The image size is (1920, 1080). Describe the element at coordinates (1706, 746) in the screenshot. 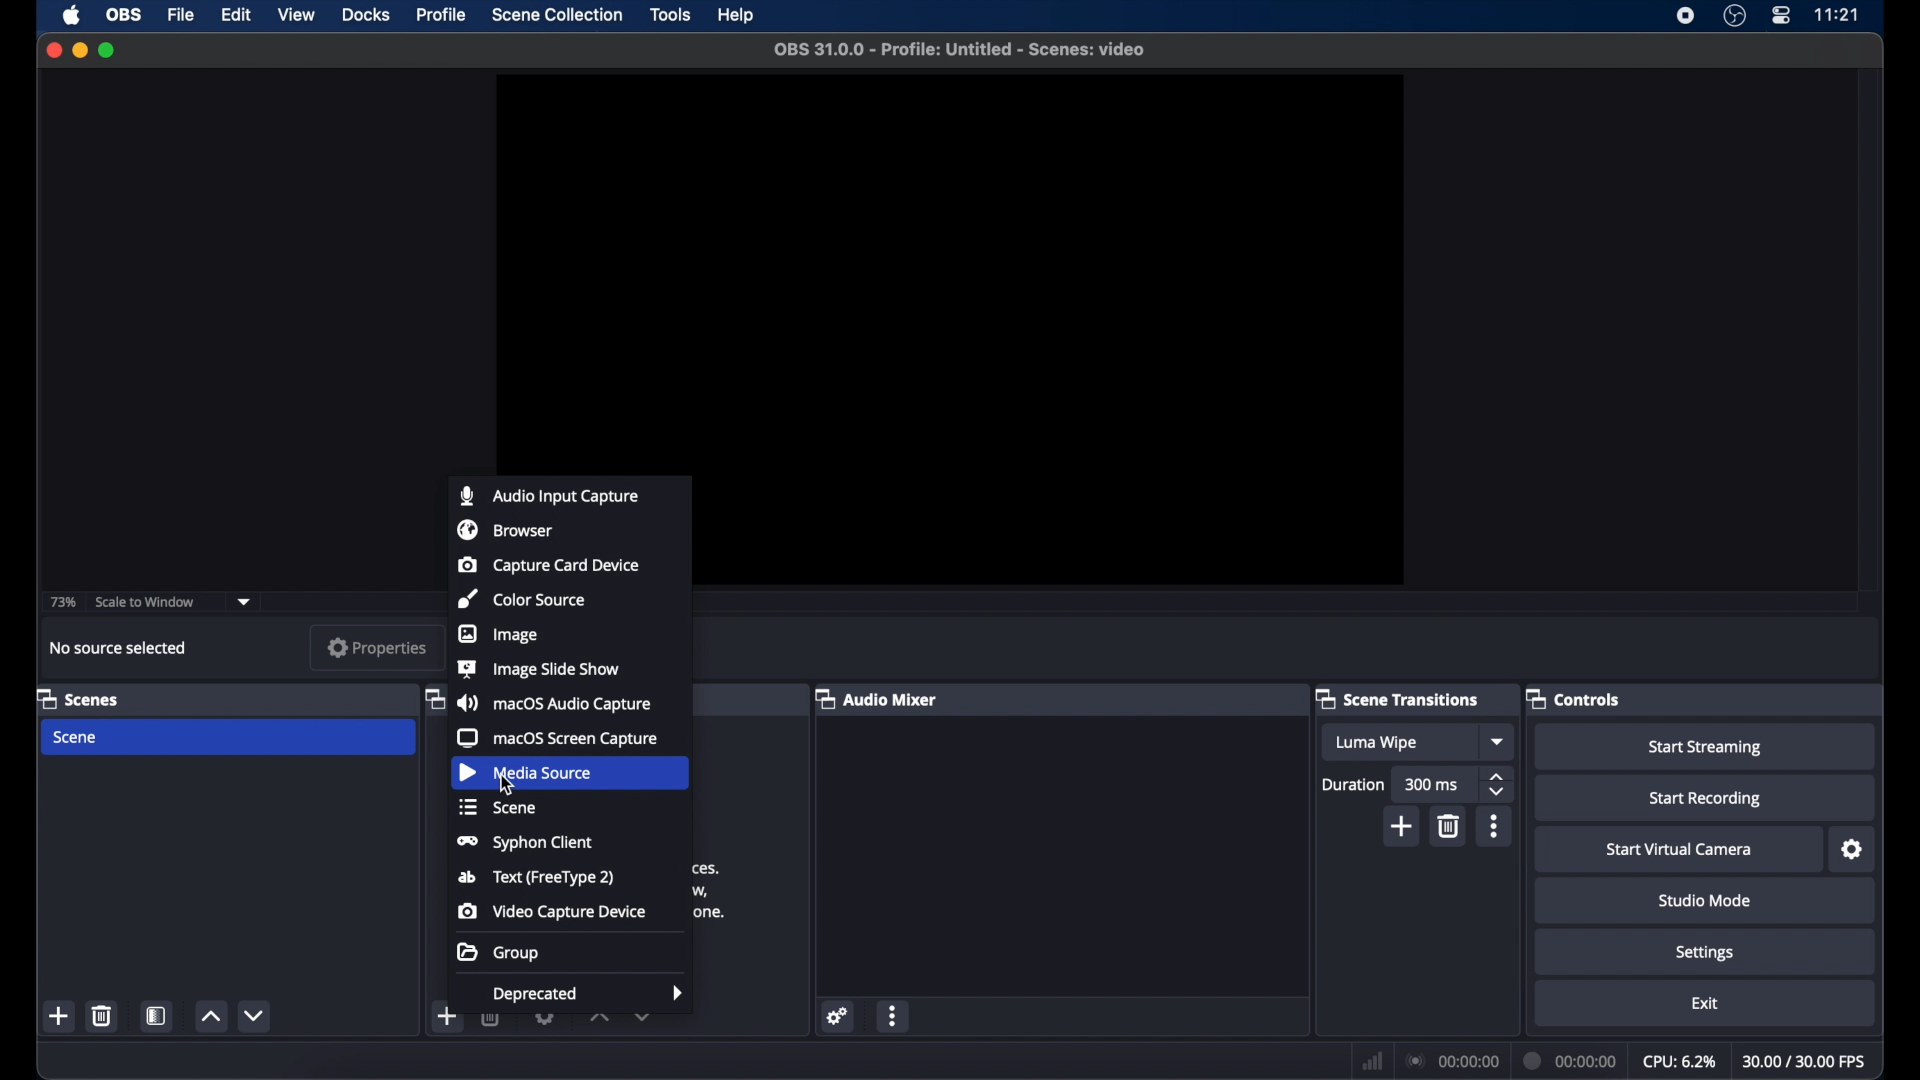

I see `start streaming` at that location.